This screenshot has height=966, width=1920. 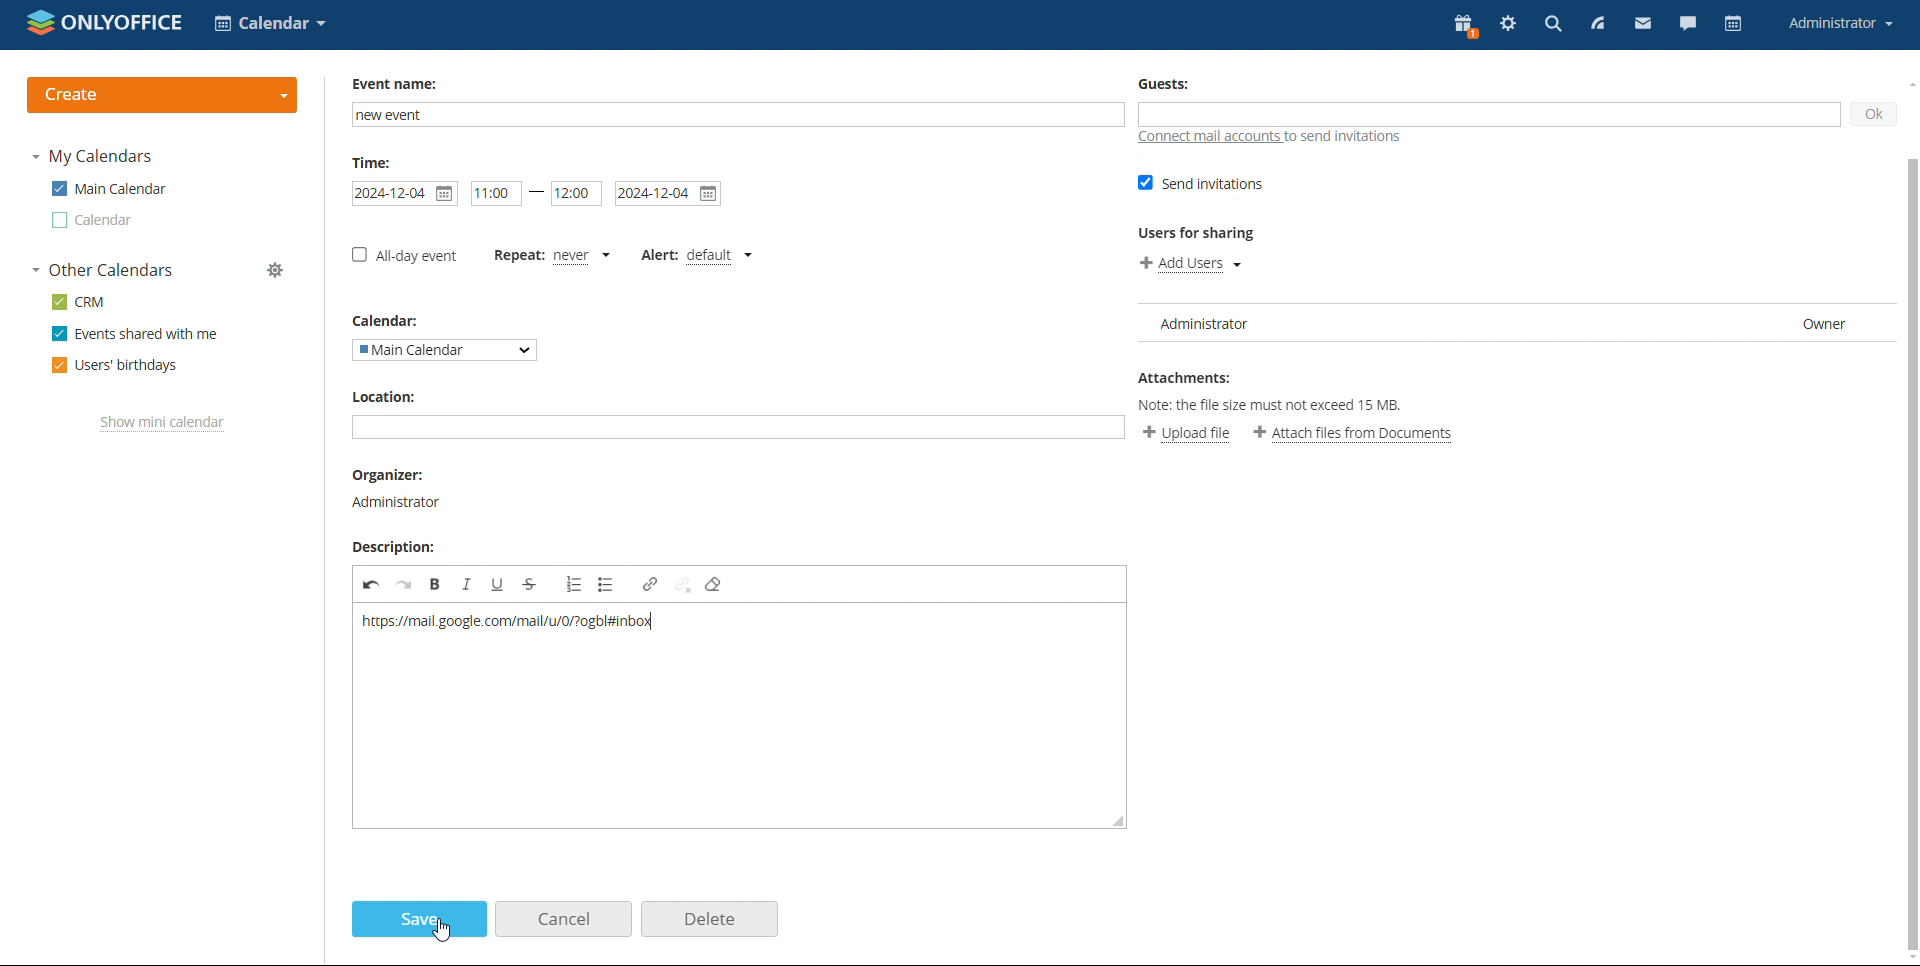 I want to click on start date, so click(x=402, y=191).